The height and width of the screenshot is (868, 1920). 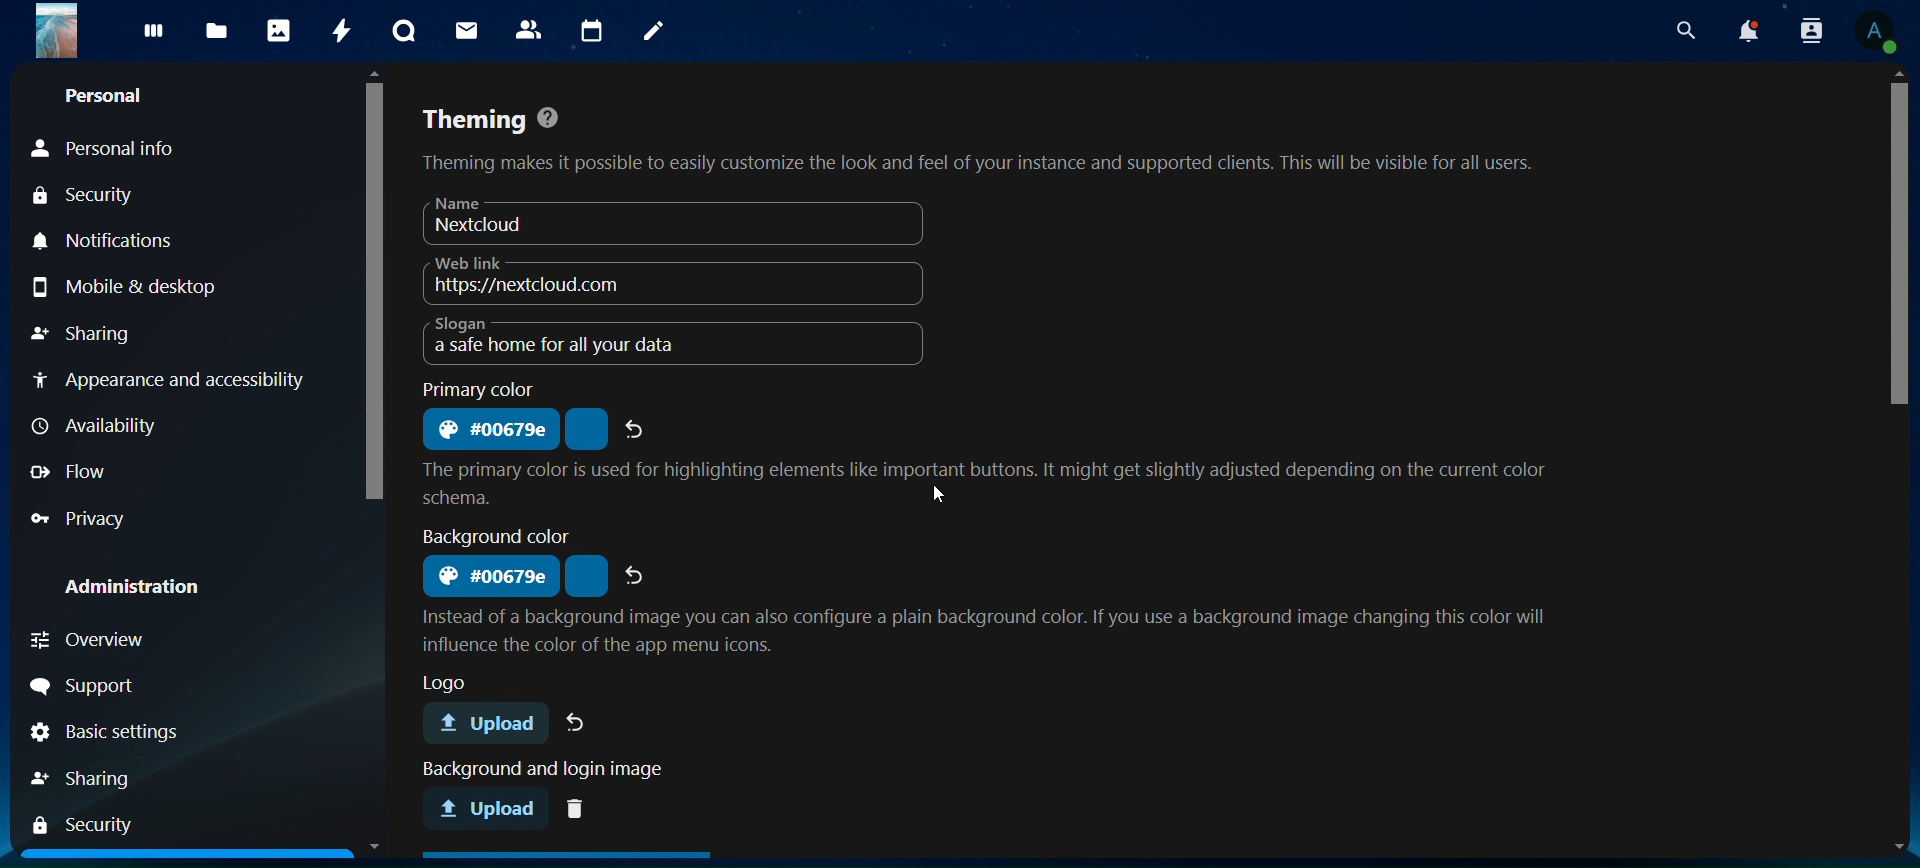 I want to click on activity, so click(x=343, y=29).